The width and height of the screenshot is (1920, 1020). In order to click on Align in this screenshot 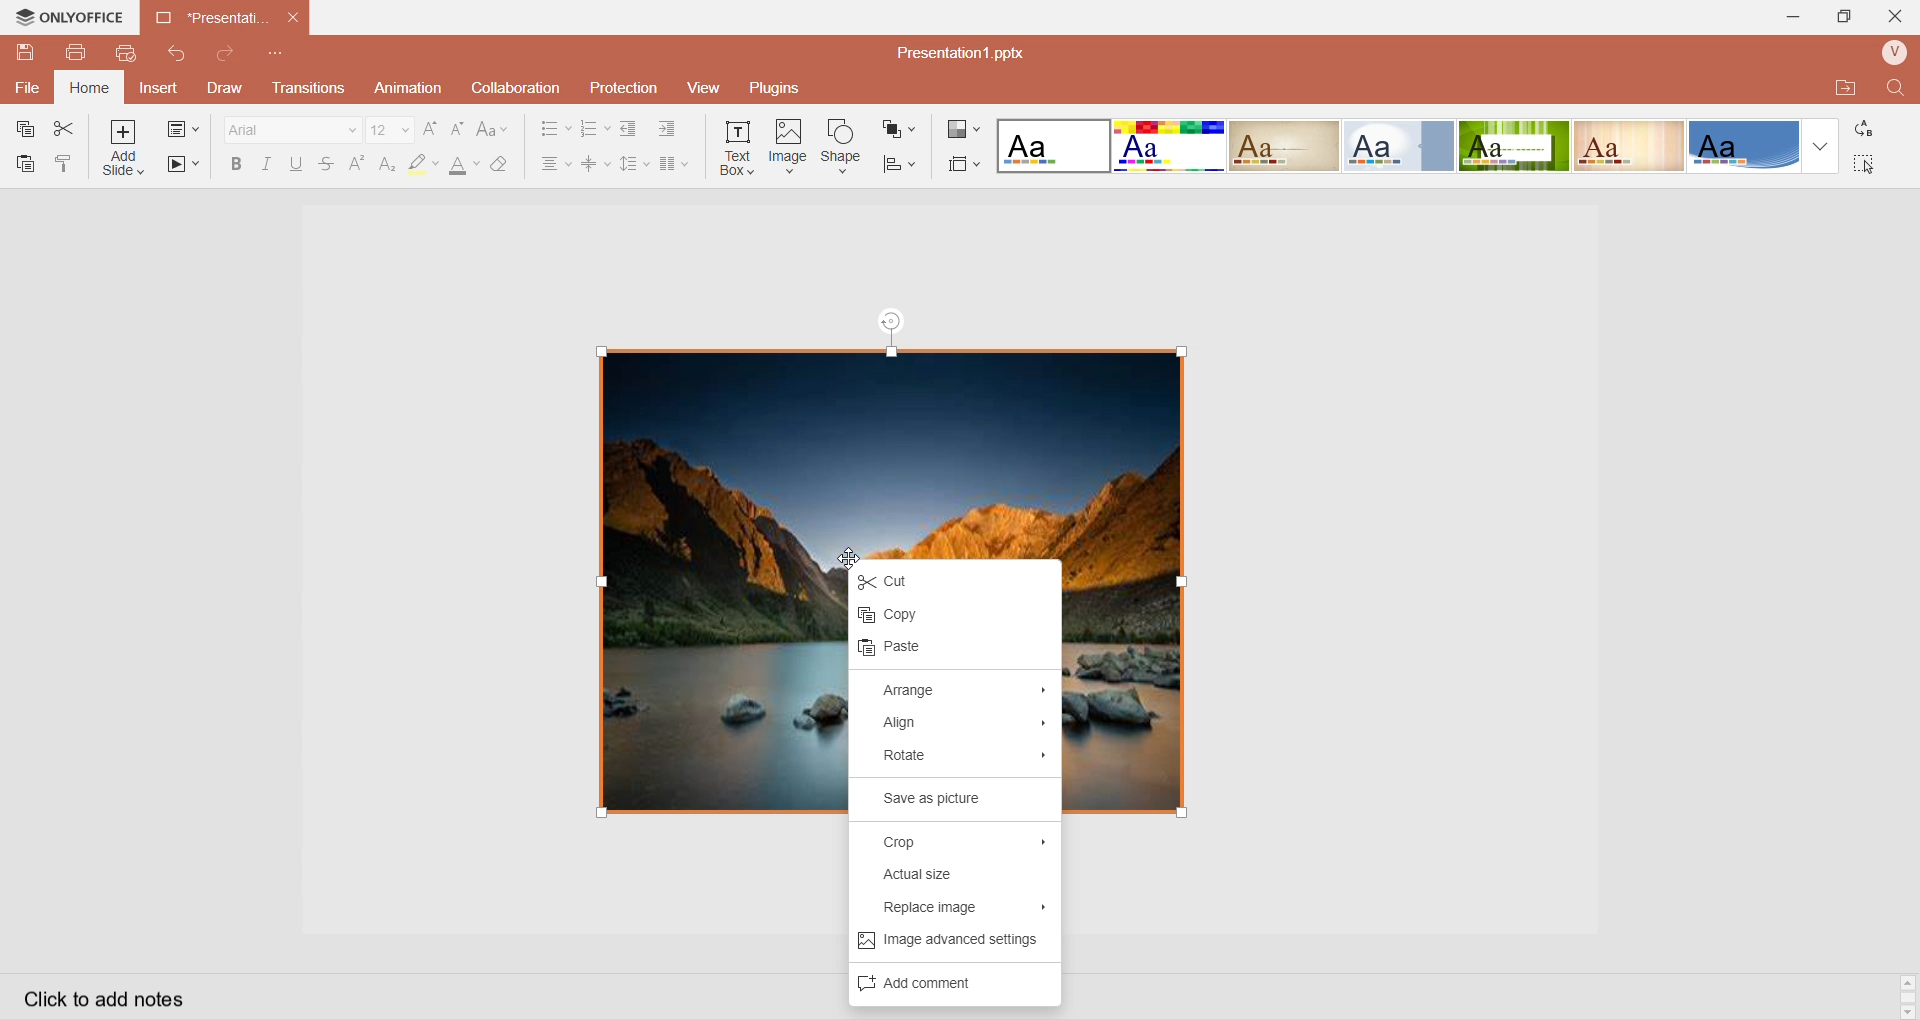, I will do `click(959, 721)`.